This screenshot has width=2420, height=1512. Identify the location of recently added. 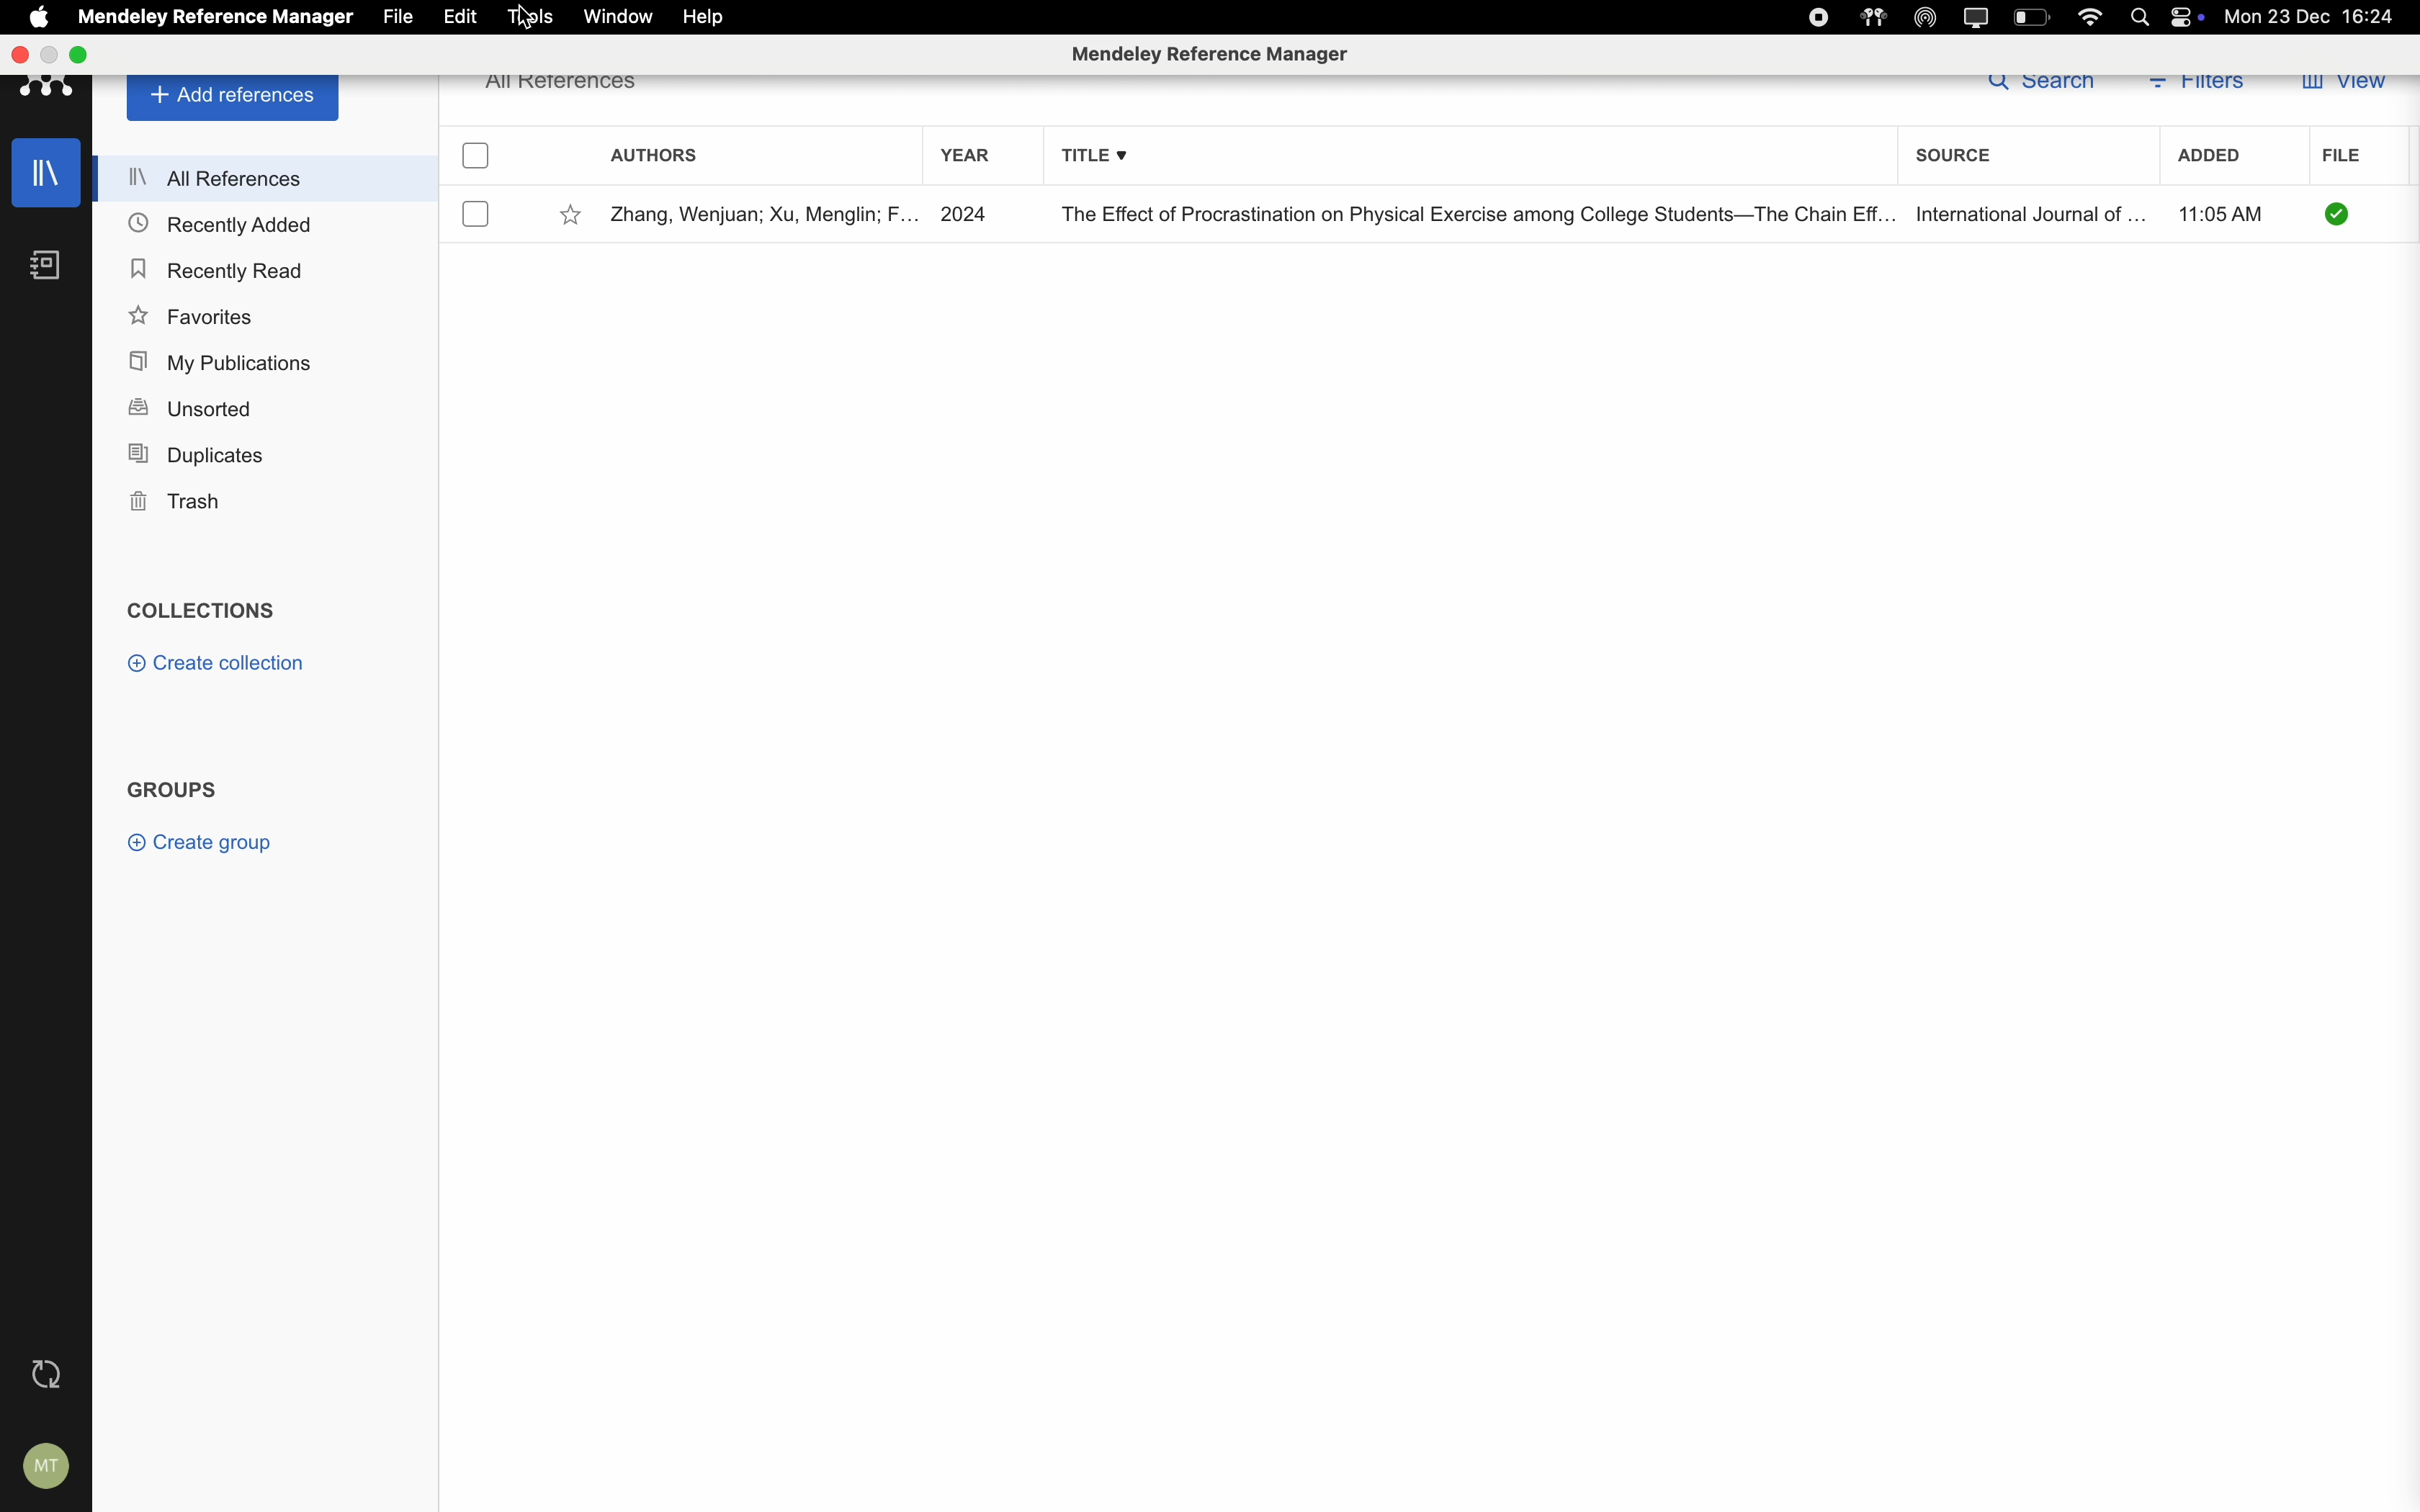
(221, 224).